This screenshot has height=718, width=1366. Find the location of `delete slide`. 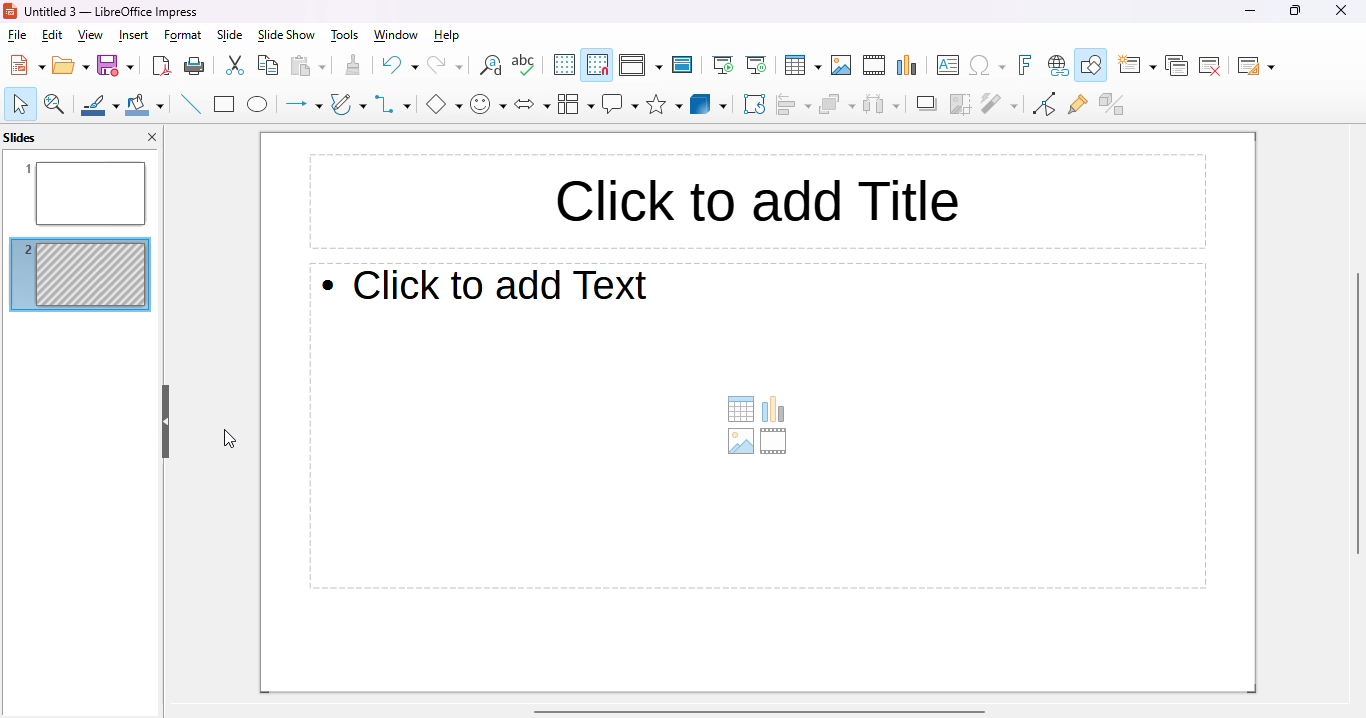

delete slide is located at coordinates (1210, 66).